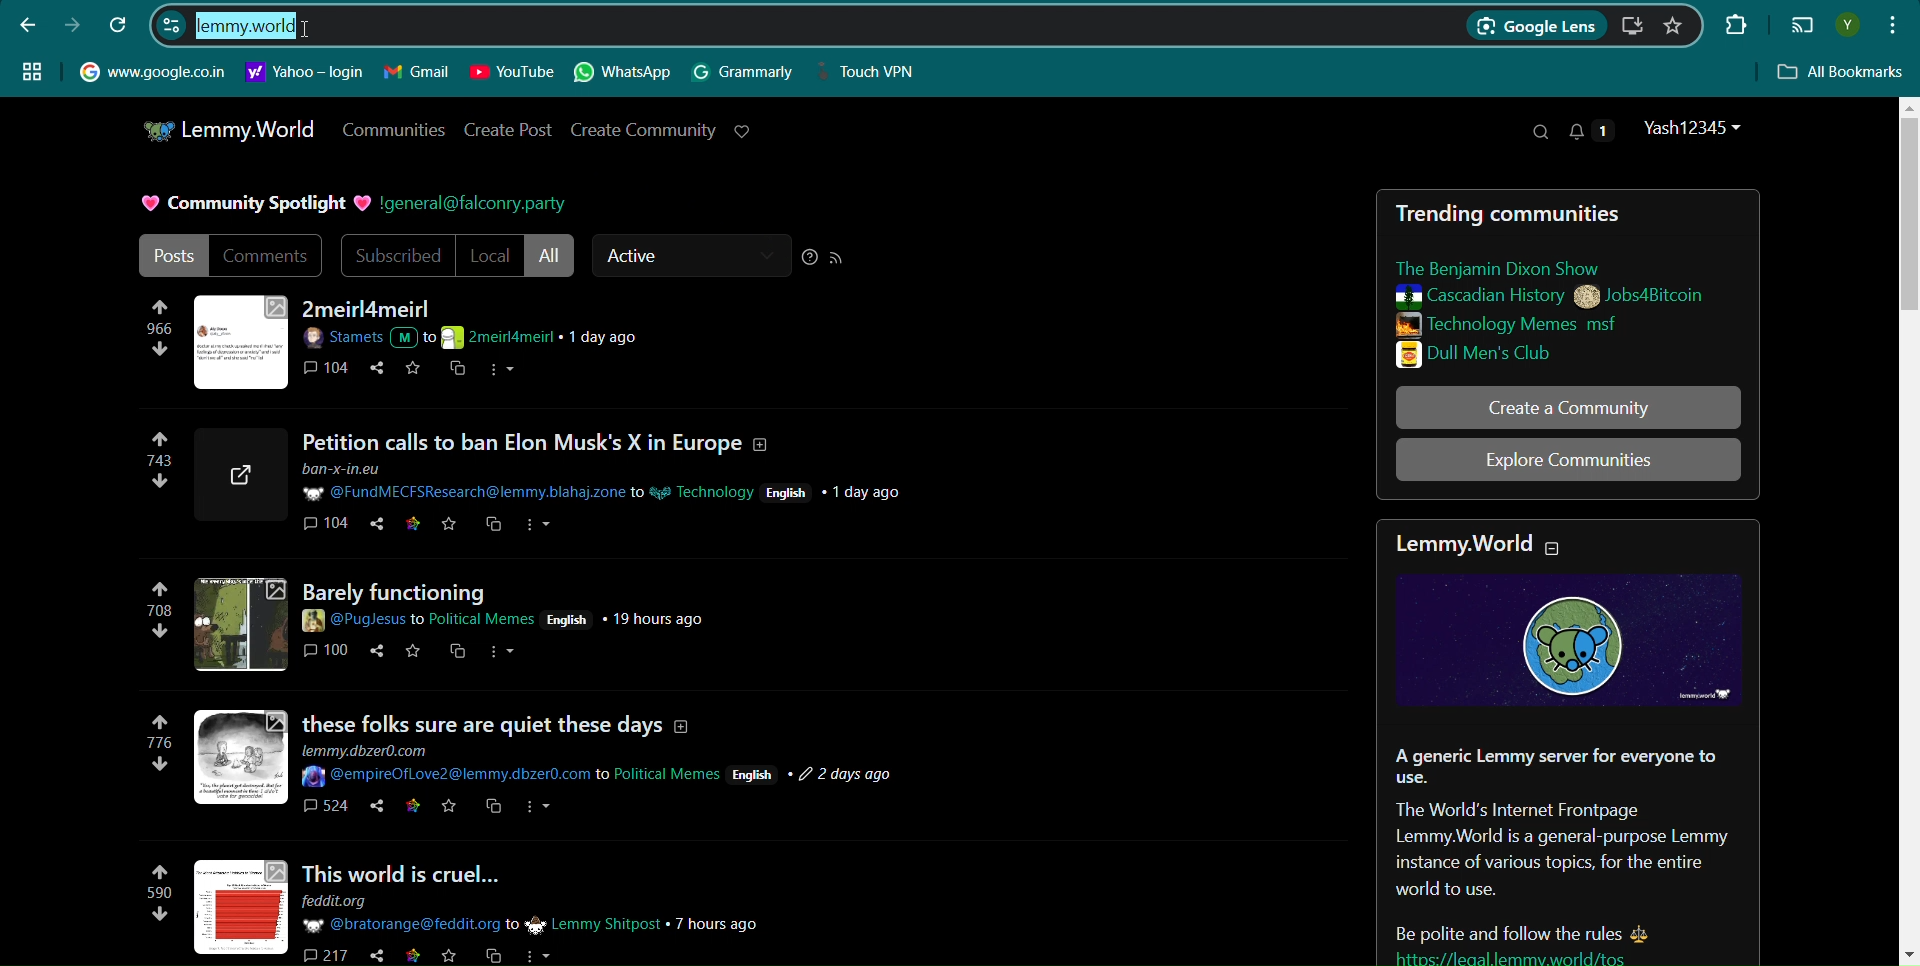 The image size is (1920, 966). Describe the element at coordinates (251, 204) in the screenshot. I see `Text` at that location.